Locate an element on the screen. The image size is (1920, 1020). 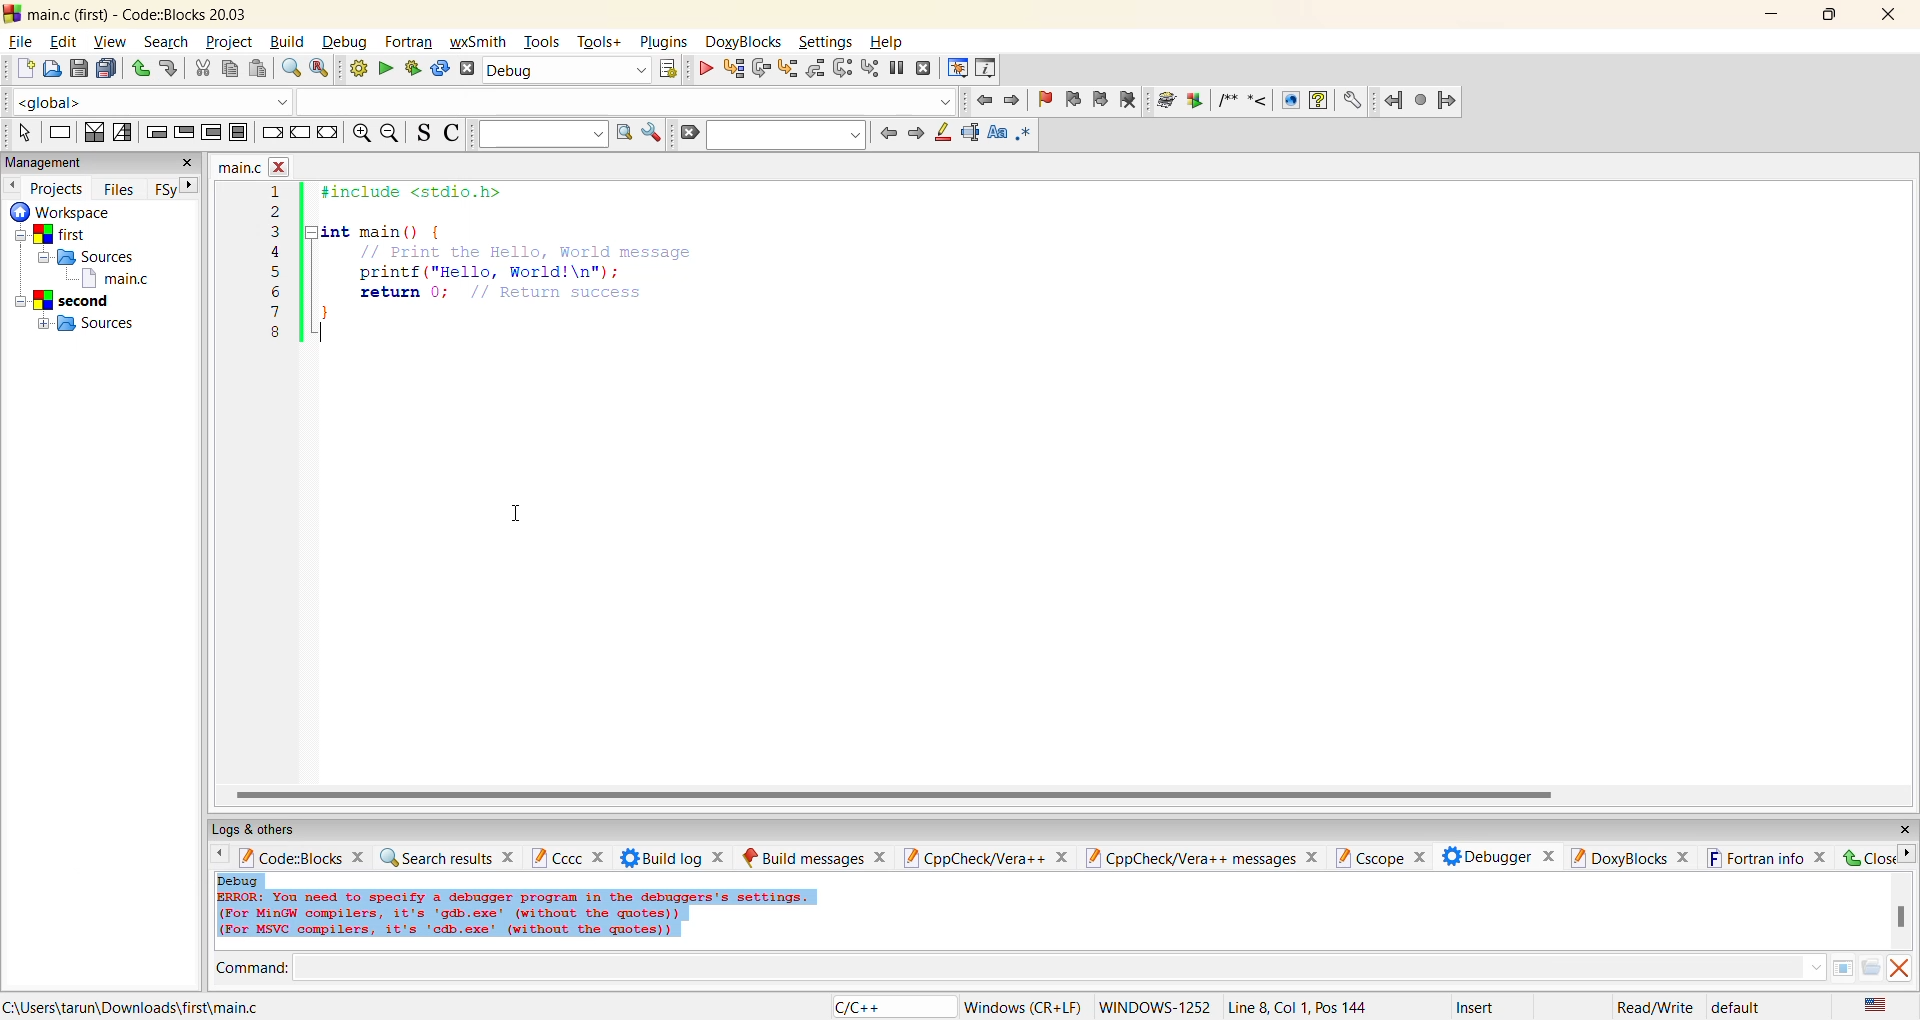
rebuild is located at coordinates (437, 70).